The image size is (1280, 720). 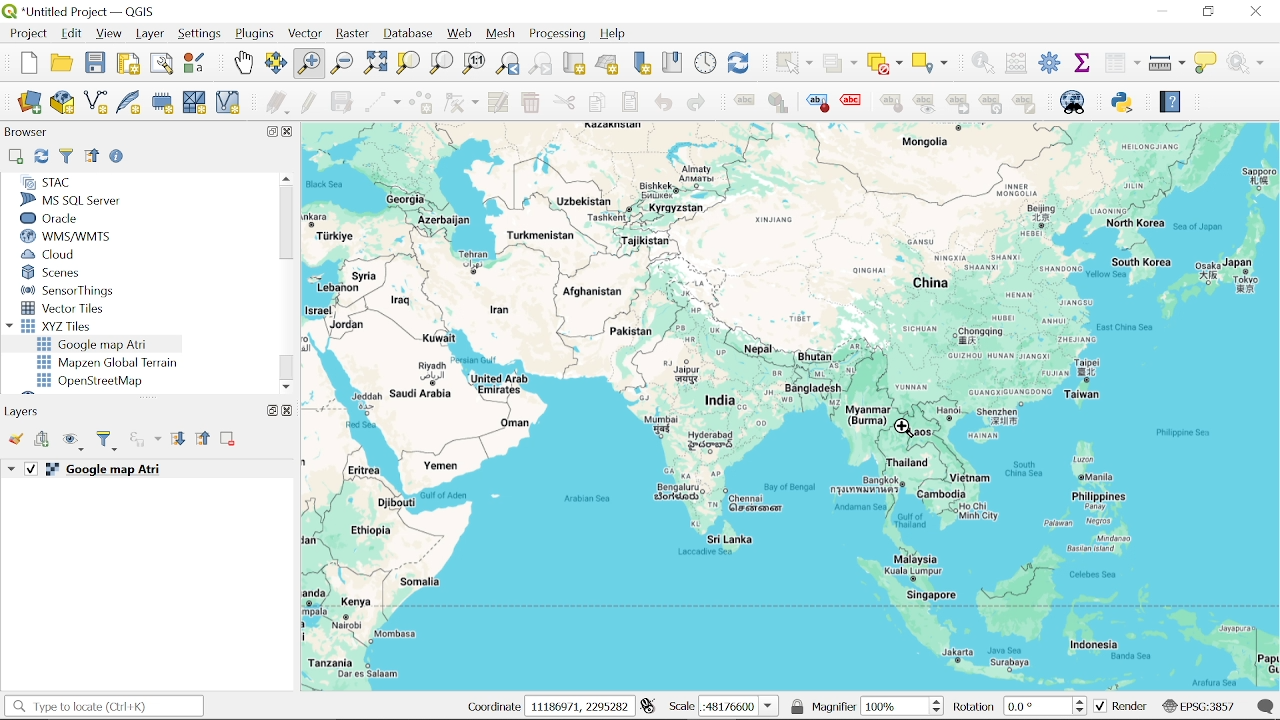 What do you see at coordinates (1025, 105) in the screenshot?
I see `Change label properties` at bounding box center [1025, 105].